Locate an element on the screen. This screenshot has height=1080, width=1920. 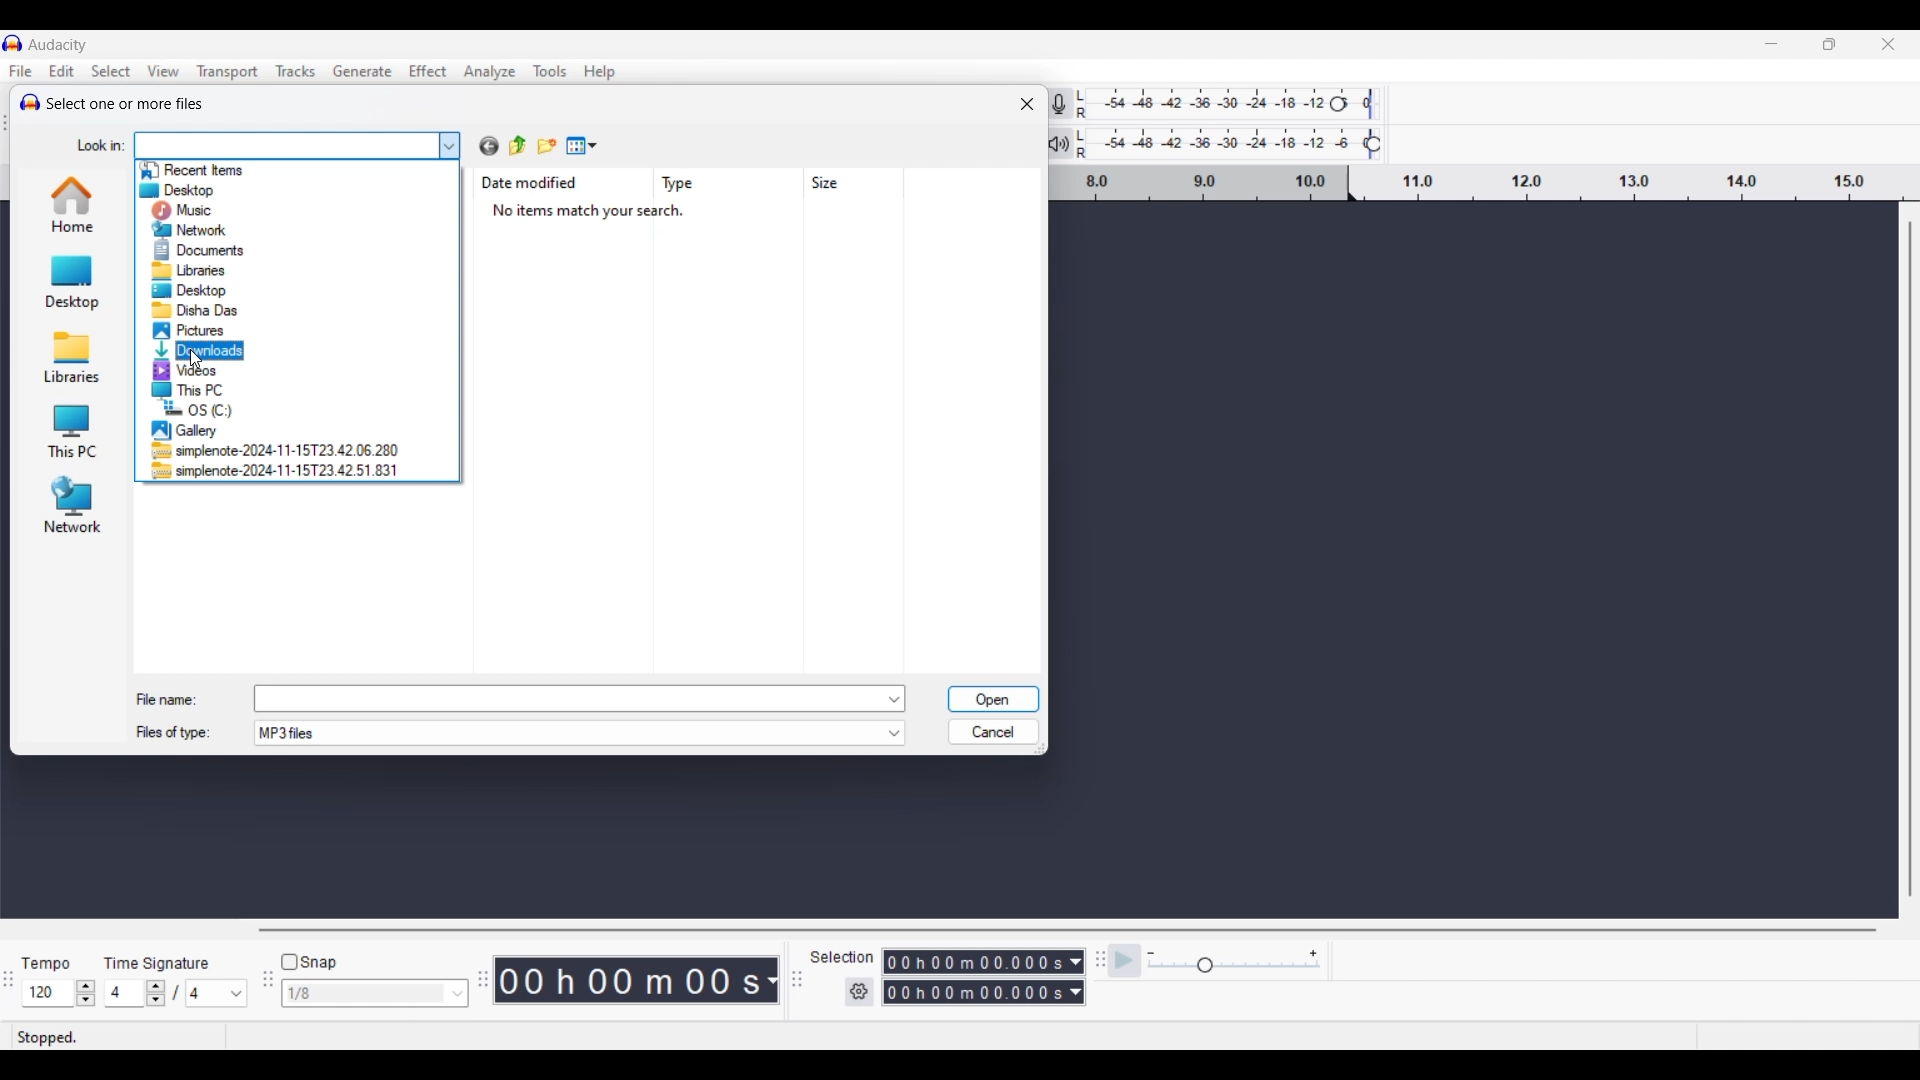
Tracks menu is located at coordinates (297, 71).